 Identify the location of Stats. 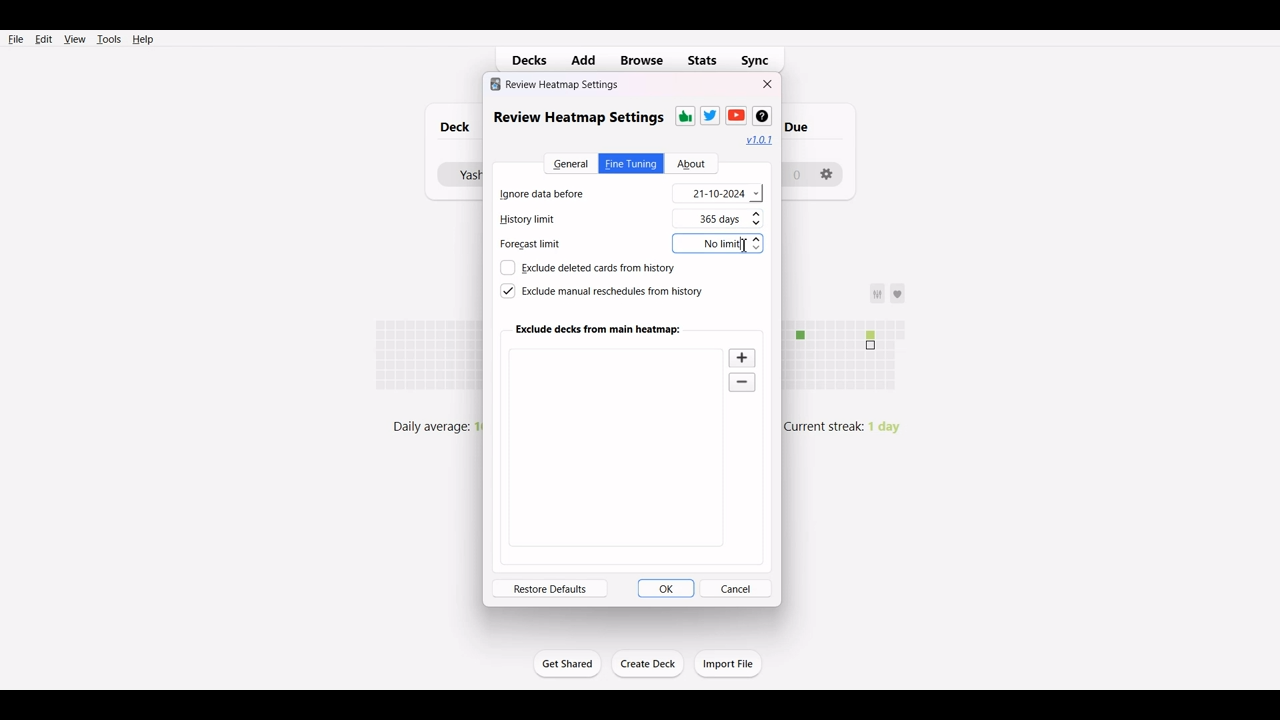
(703, 60).